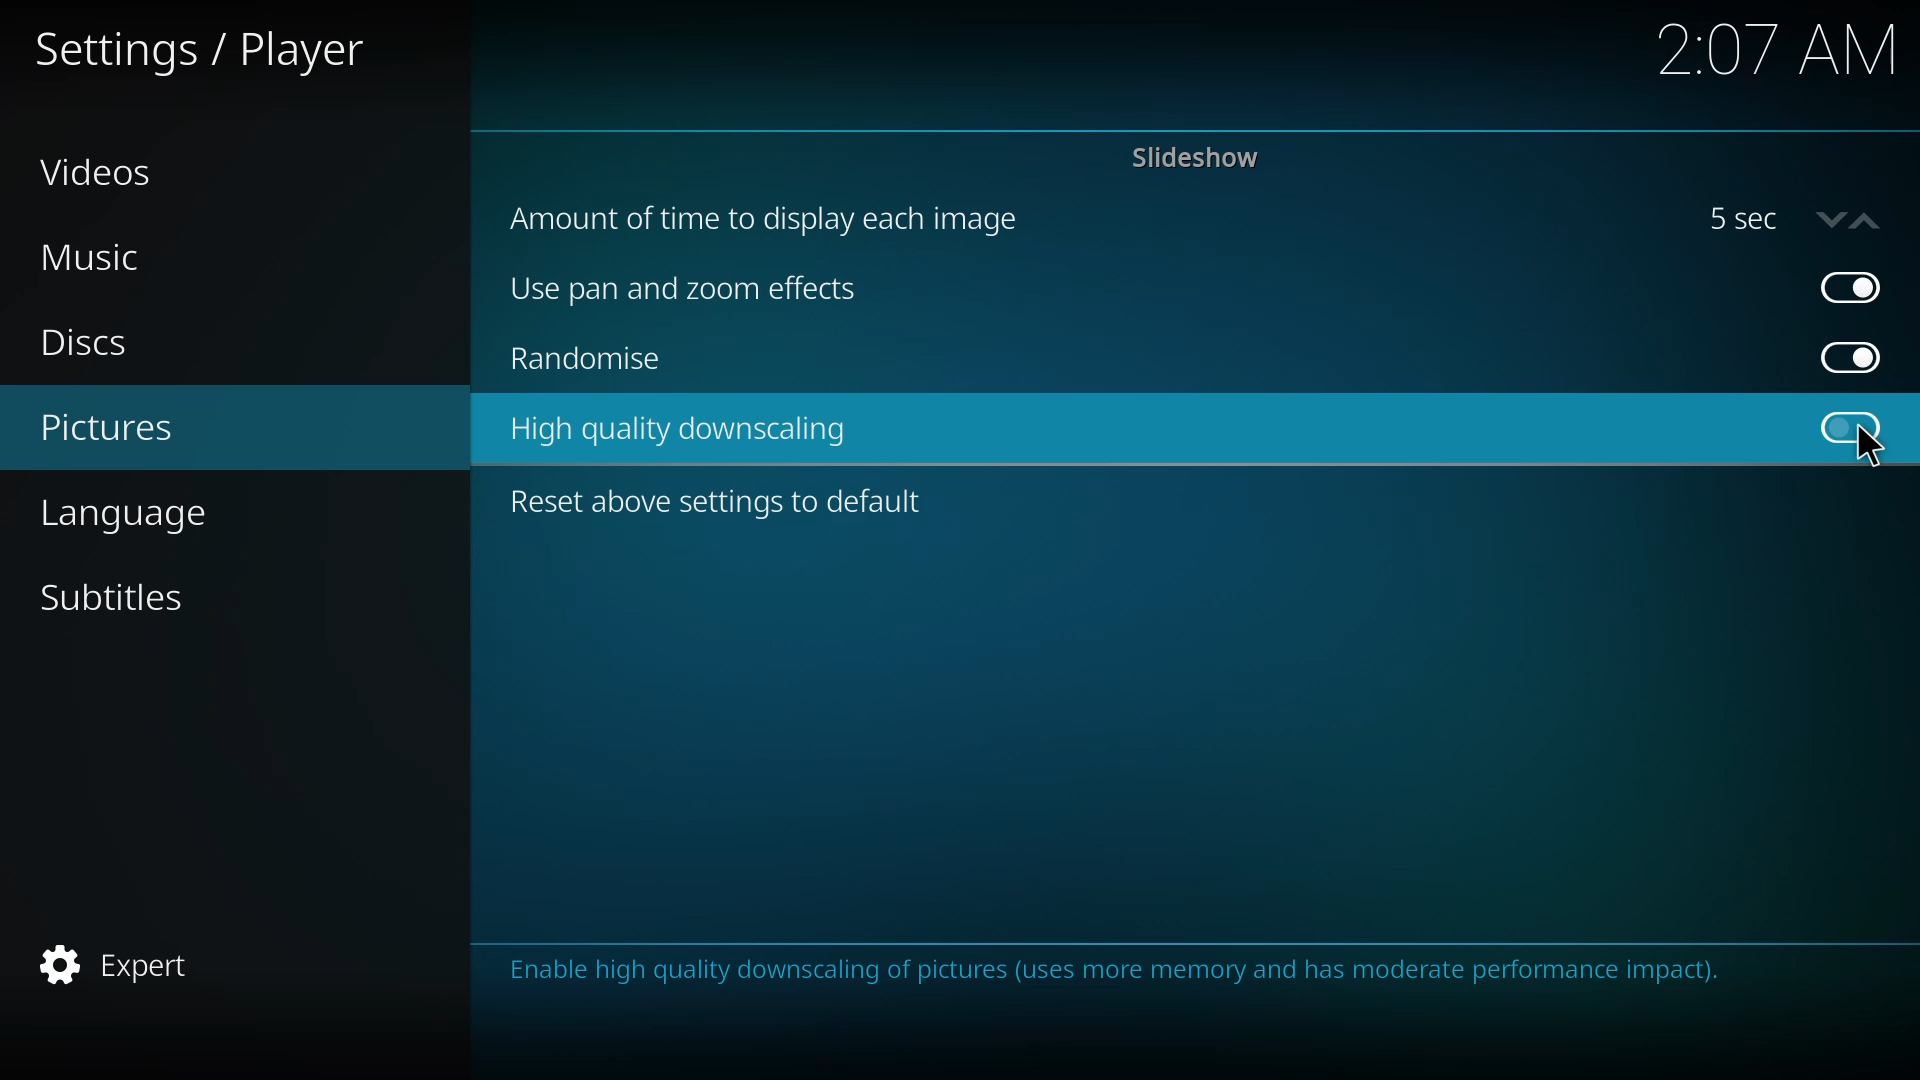  What do you see at coordinates (121, 597) in the screenshot?
I see `subtitles` at bounding box center [121, 597].